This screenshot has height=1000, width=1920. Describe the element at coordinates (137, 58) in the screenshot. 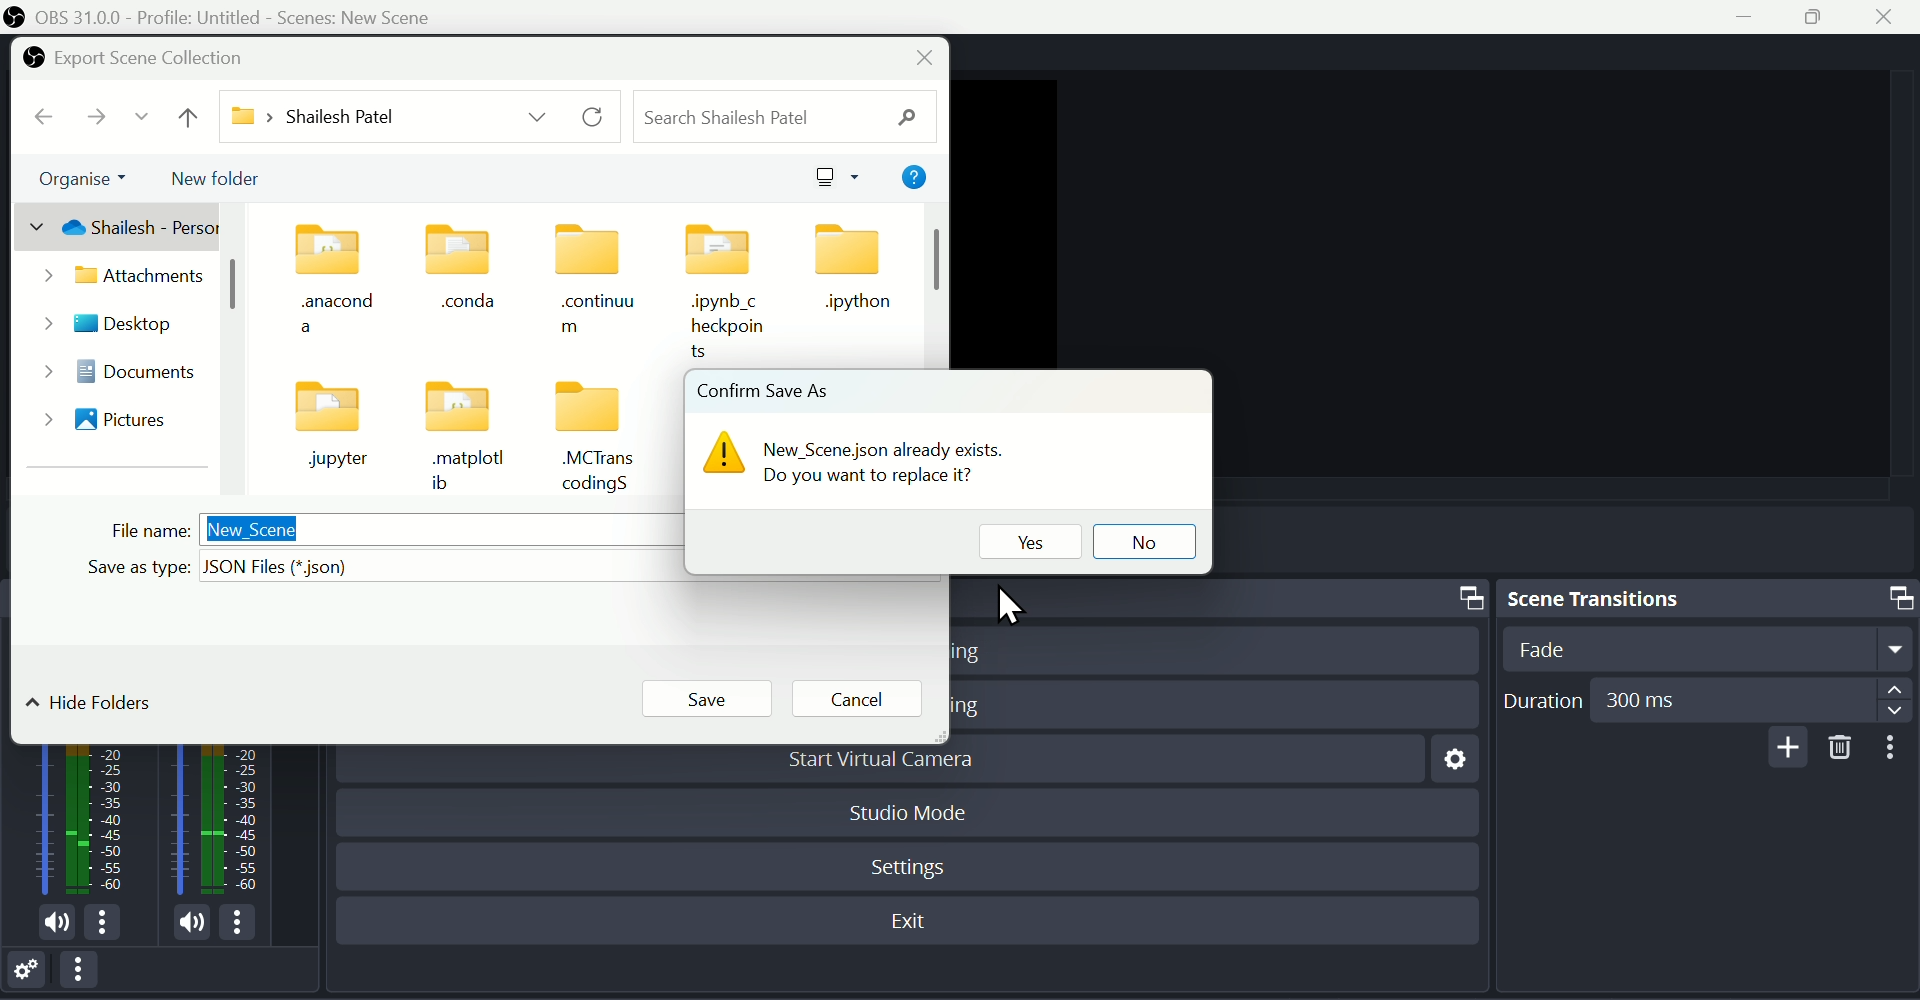

I see `Export scene collection` at that location.